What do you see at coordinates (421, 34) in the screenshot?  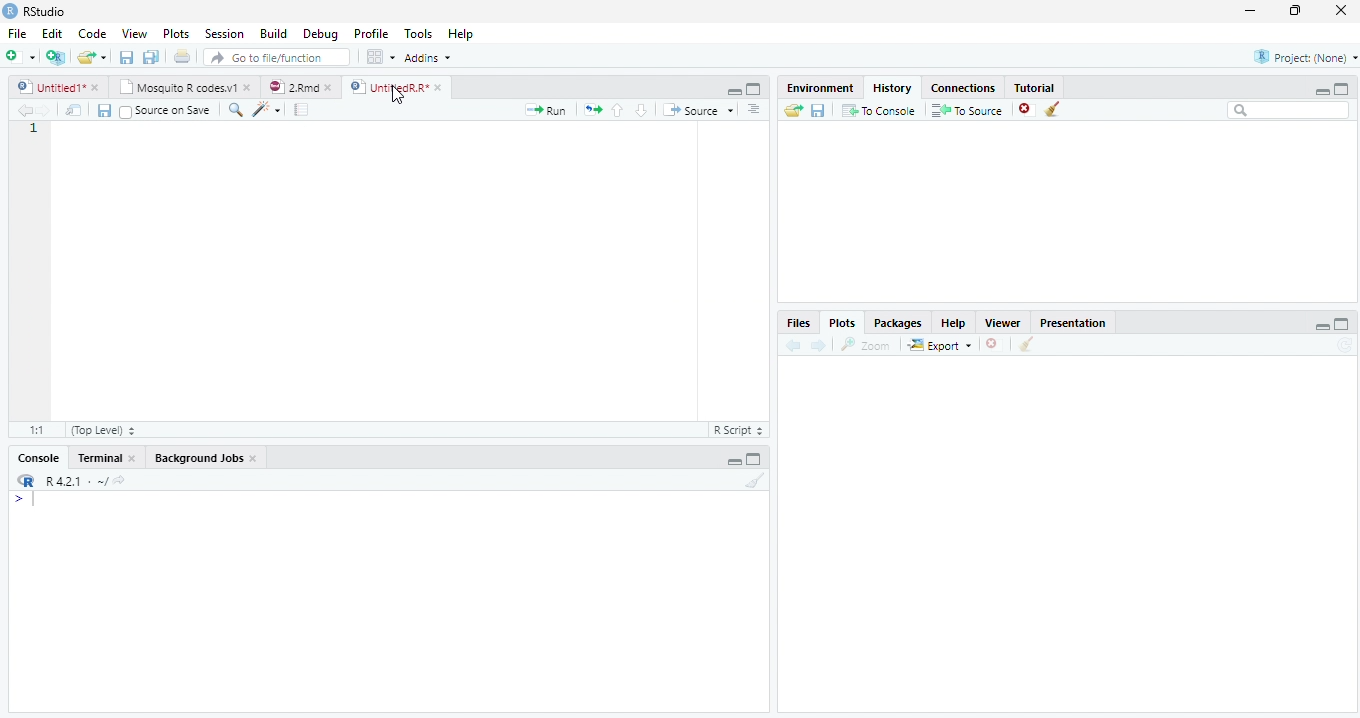 I see `Tools` at bounding box center [421, 34].